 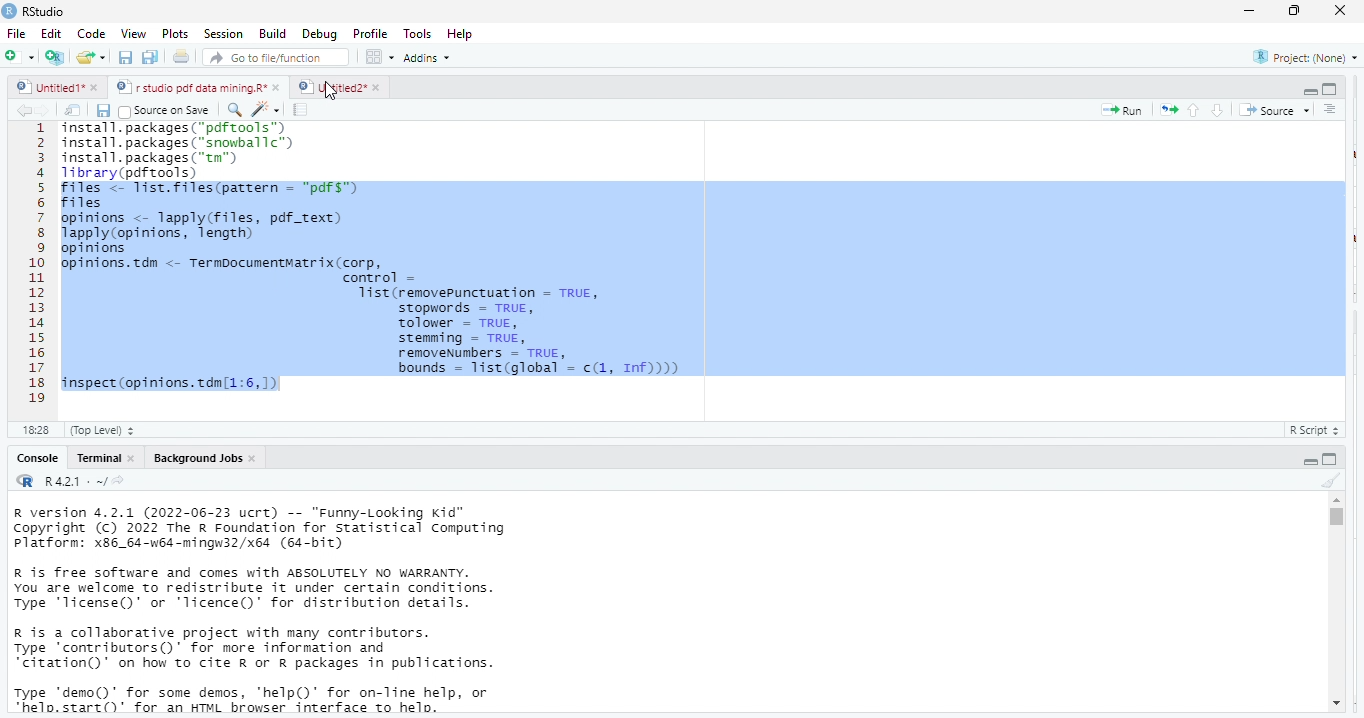 What do you see at coordinates (432, 57) in the screenshot?
I see `addins` at bounding box center [432, 57].